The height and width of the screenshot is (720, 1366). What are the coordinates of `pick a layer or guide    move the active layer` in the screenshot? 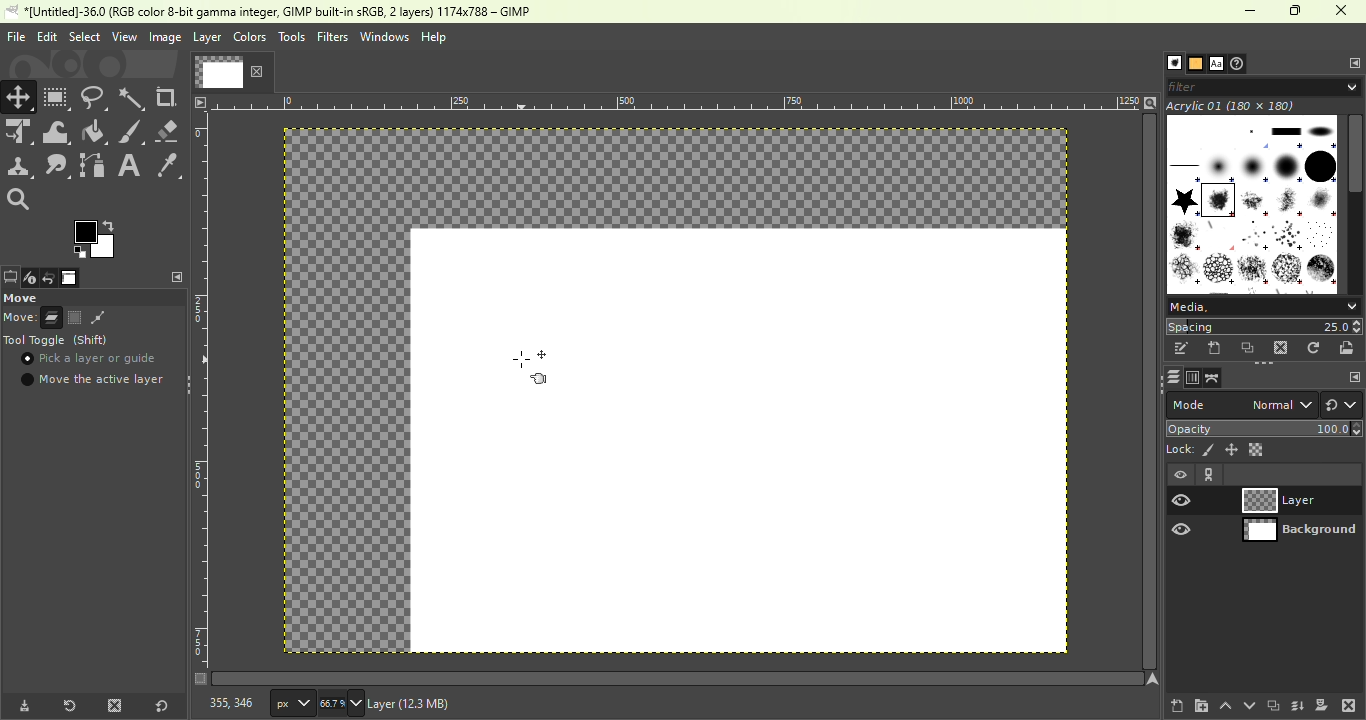 It's located at (93, 371).